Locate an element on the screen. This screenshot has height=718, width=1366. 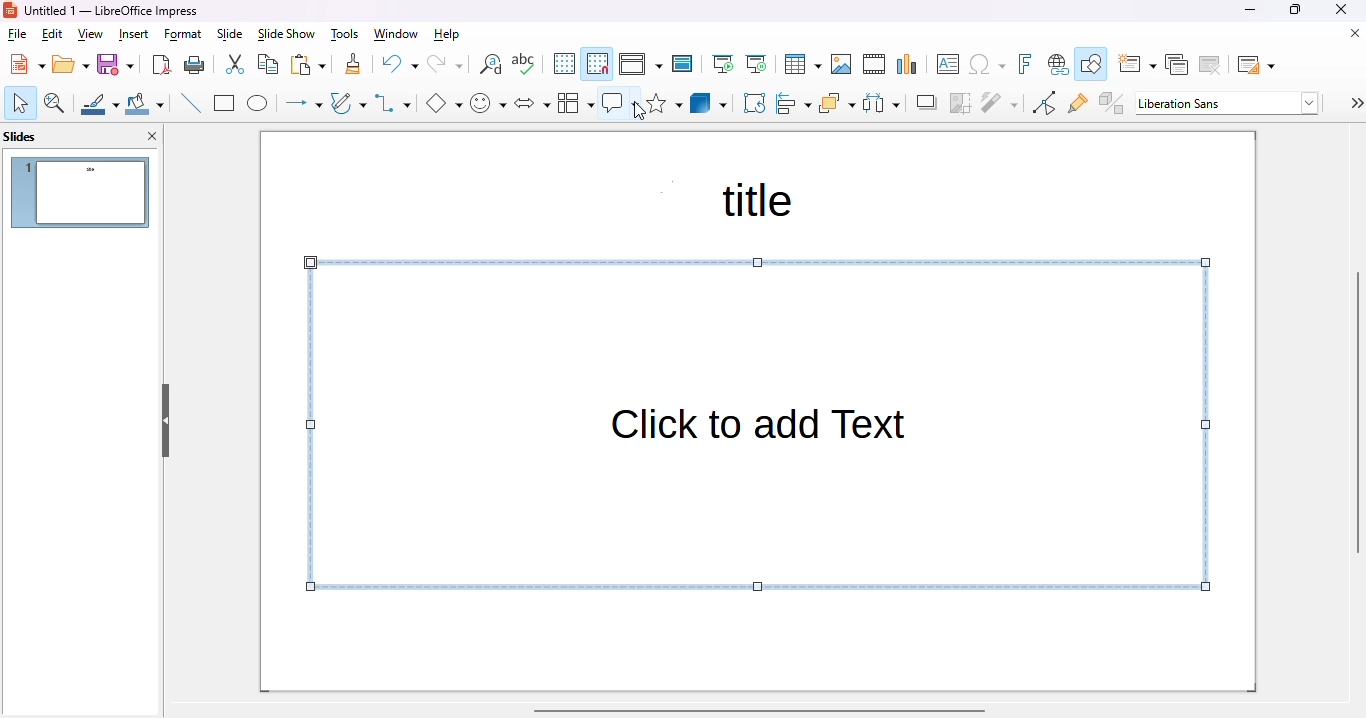
crop image is located at coordinates (960, 104).